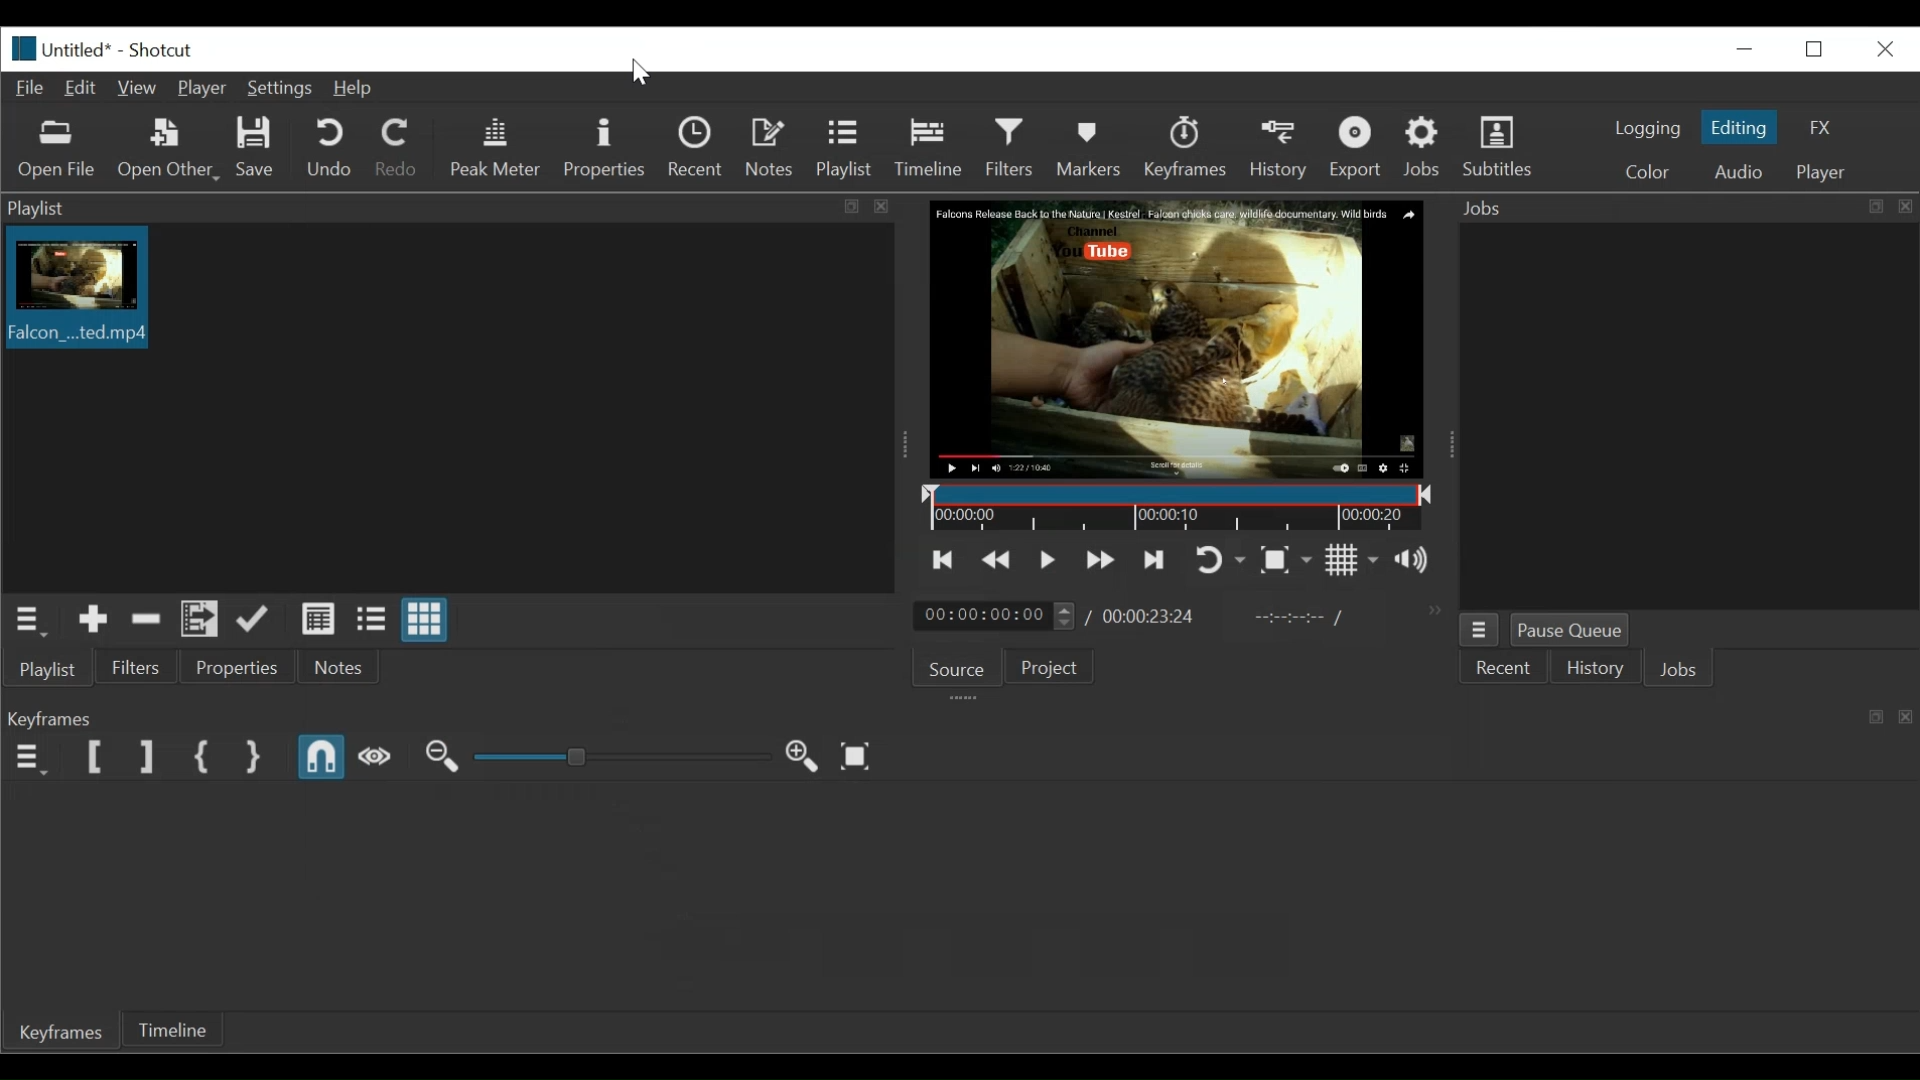 Image resolution: width=1920 pixels, height=1080 pixels. What do you see at coordinates (497, 150) in the screenshot?
I see `Peak Meter` at bounding box center [497, 150].